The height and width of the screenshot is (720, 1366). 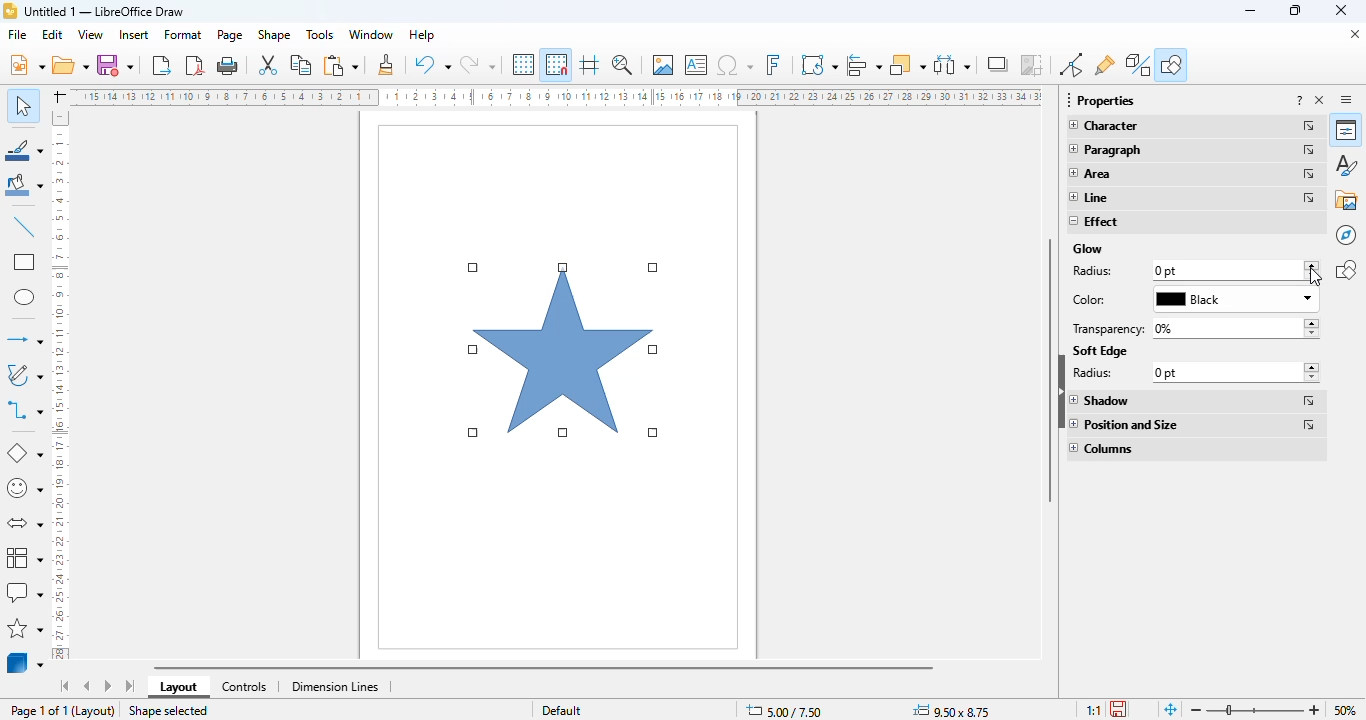 What do you see at coordinates (134, 34) in the screenshot?
I see `insert` at bounding box center [134, 34].